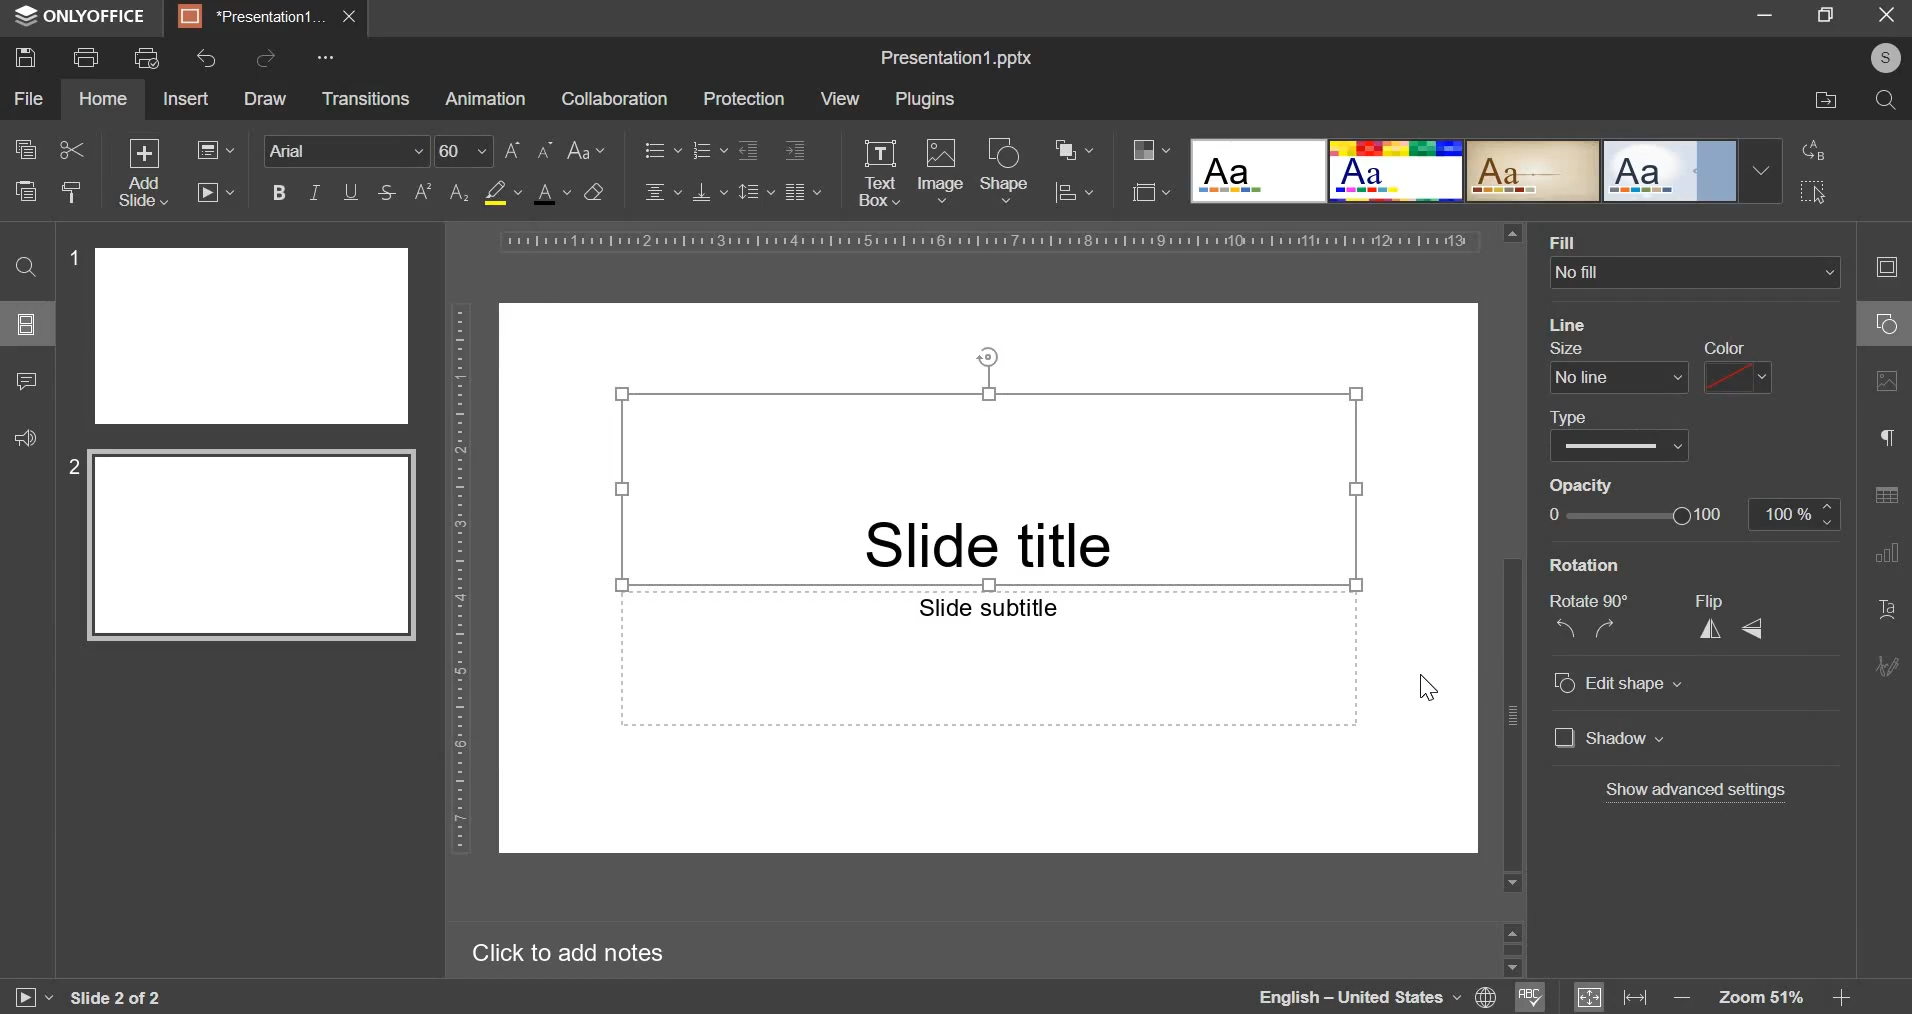 Image resolution: width=1912 pixels, height=1014 pixels. I want to click on numbering, so click(708, 149).